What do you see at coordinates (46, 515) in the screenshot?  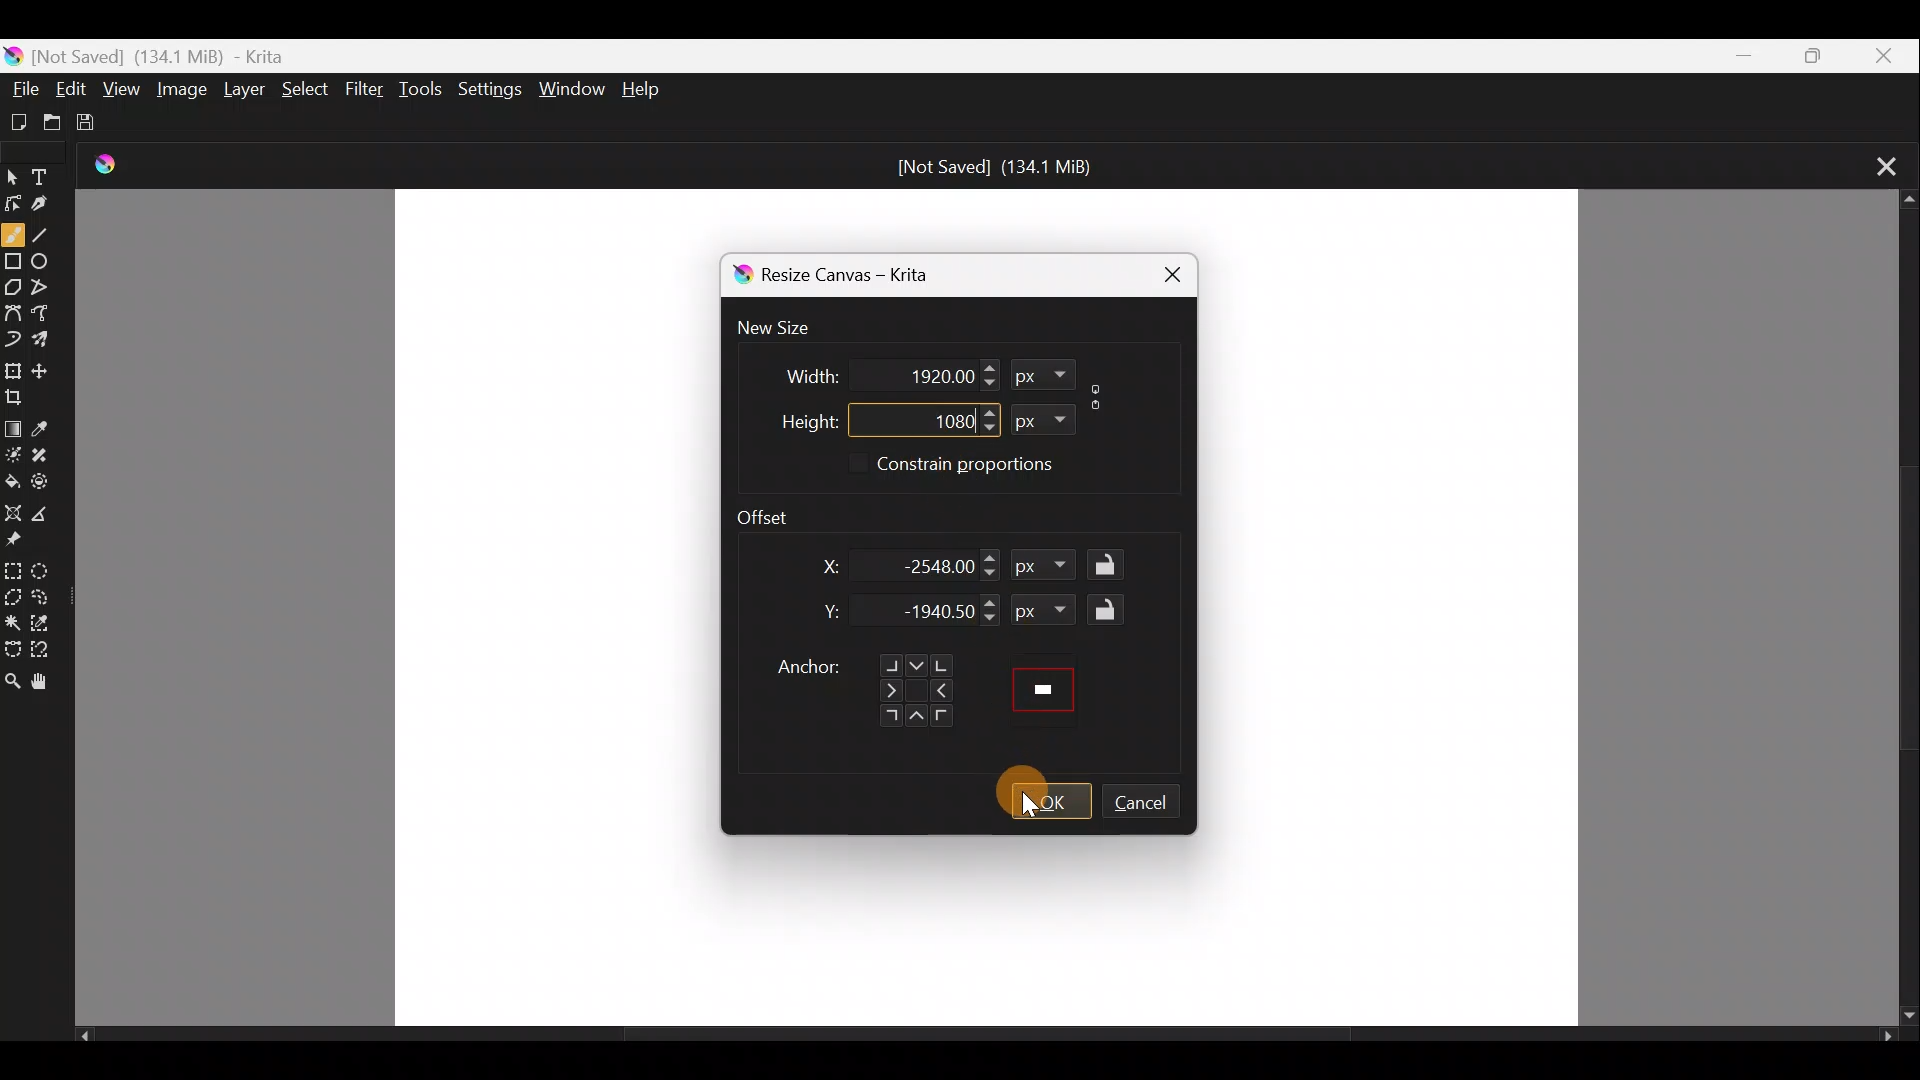 I see `Measure the distance between two points` at bounding box center [46, 515].